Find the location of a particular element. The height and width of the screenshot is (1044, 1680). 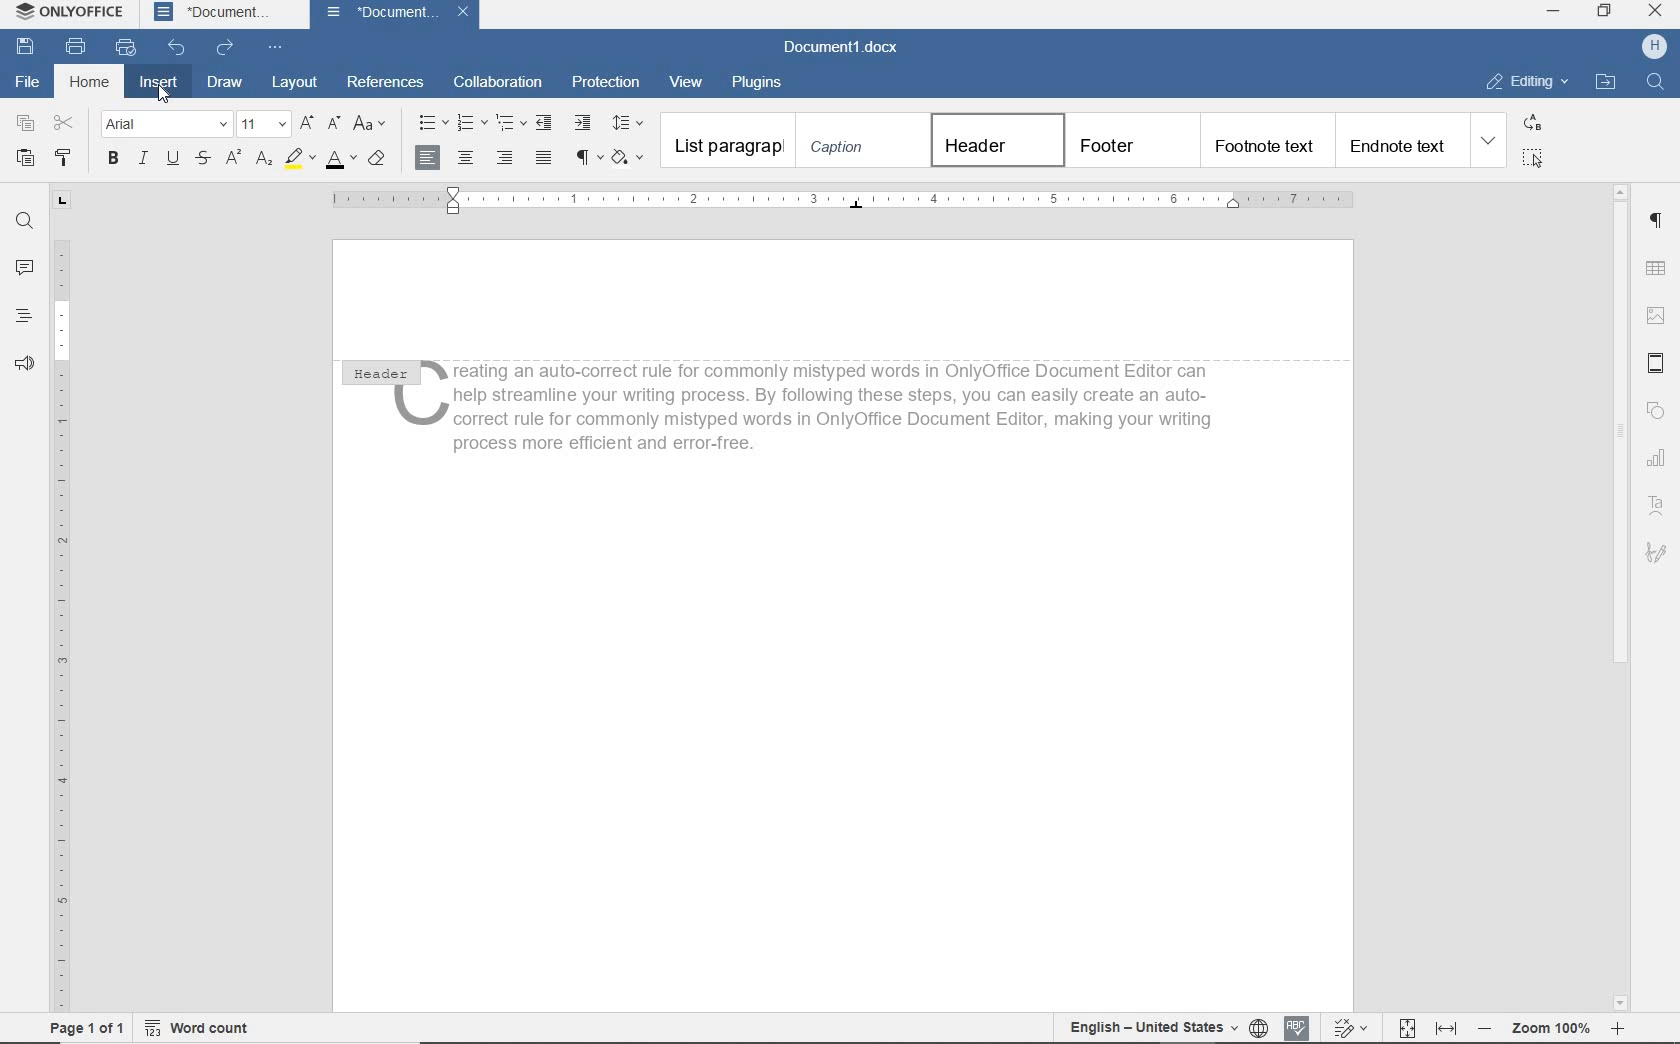

Zoom is located at coordinates (1548, 1029).